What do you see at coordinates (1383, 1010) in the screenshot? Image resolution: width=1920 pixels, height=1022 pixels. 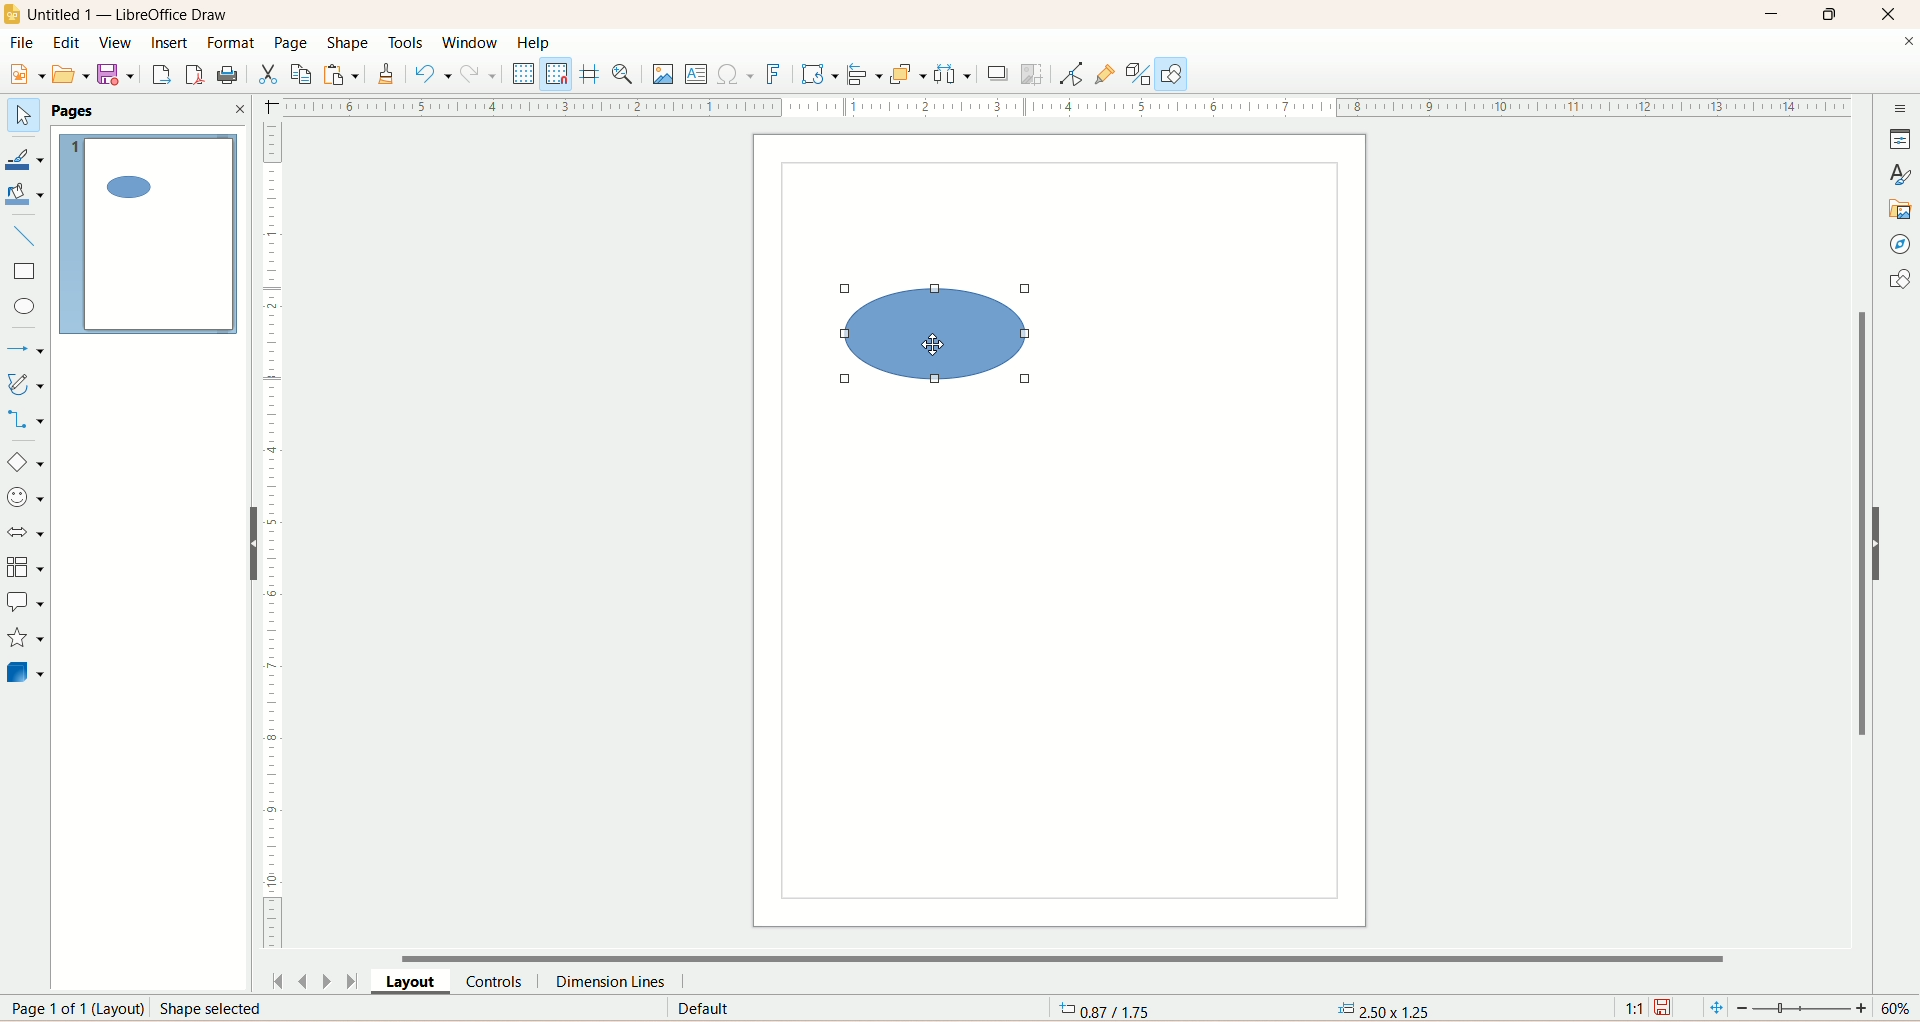 I see `anchor point` at bounding box center [1383, 1010].